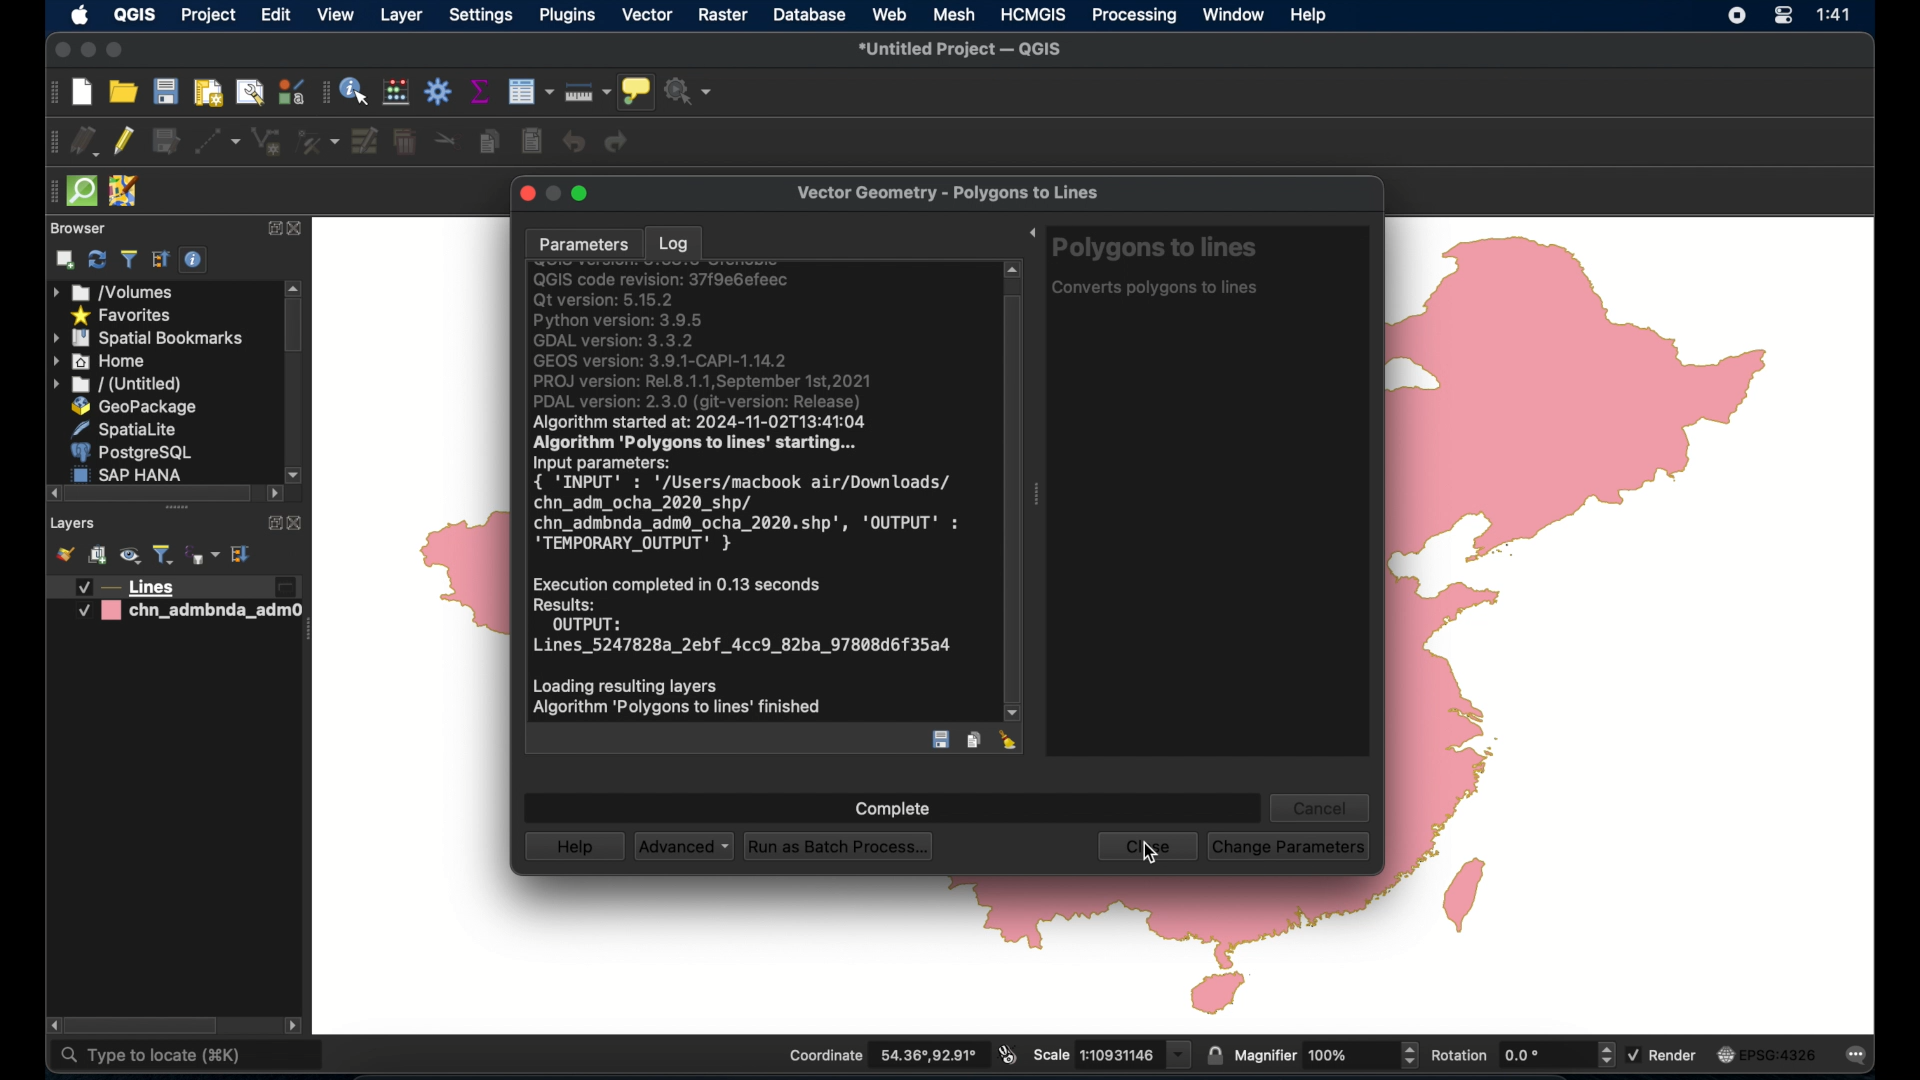 This screenshot has height=1080, width=1920. I want to click on close, so click(295, 229).